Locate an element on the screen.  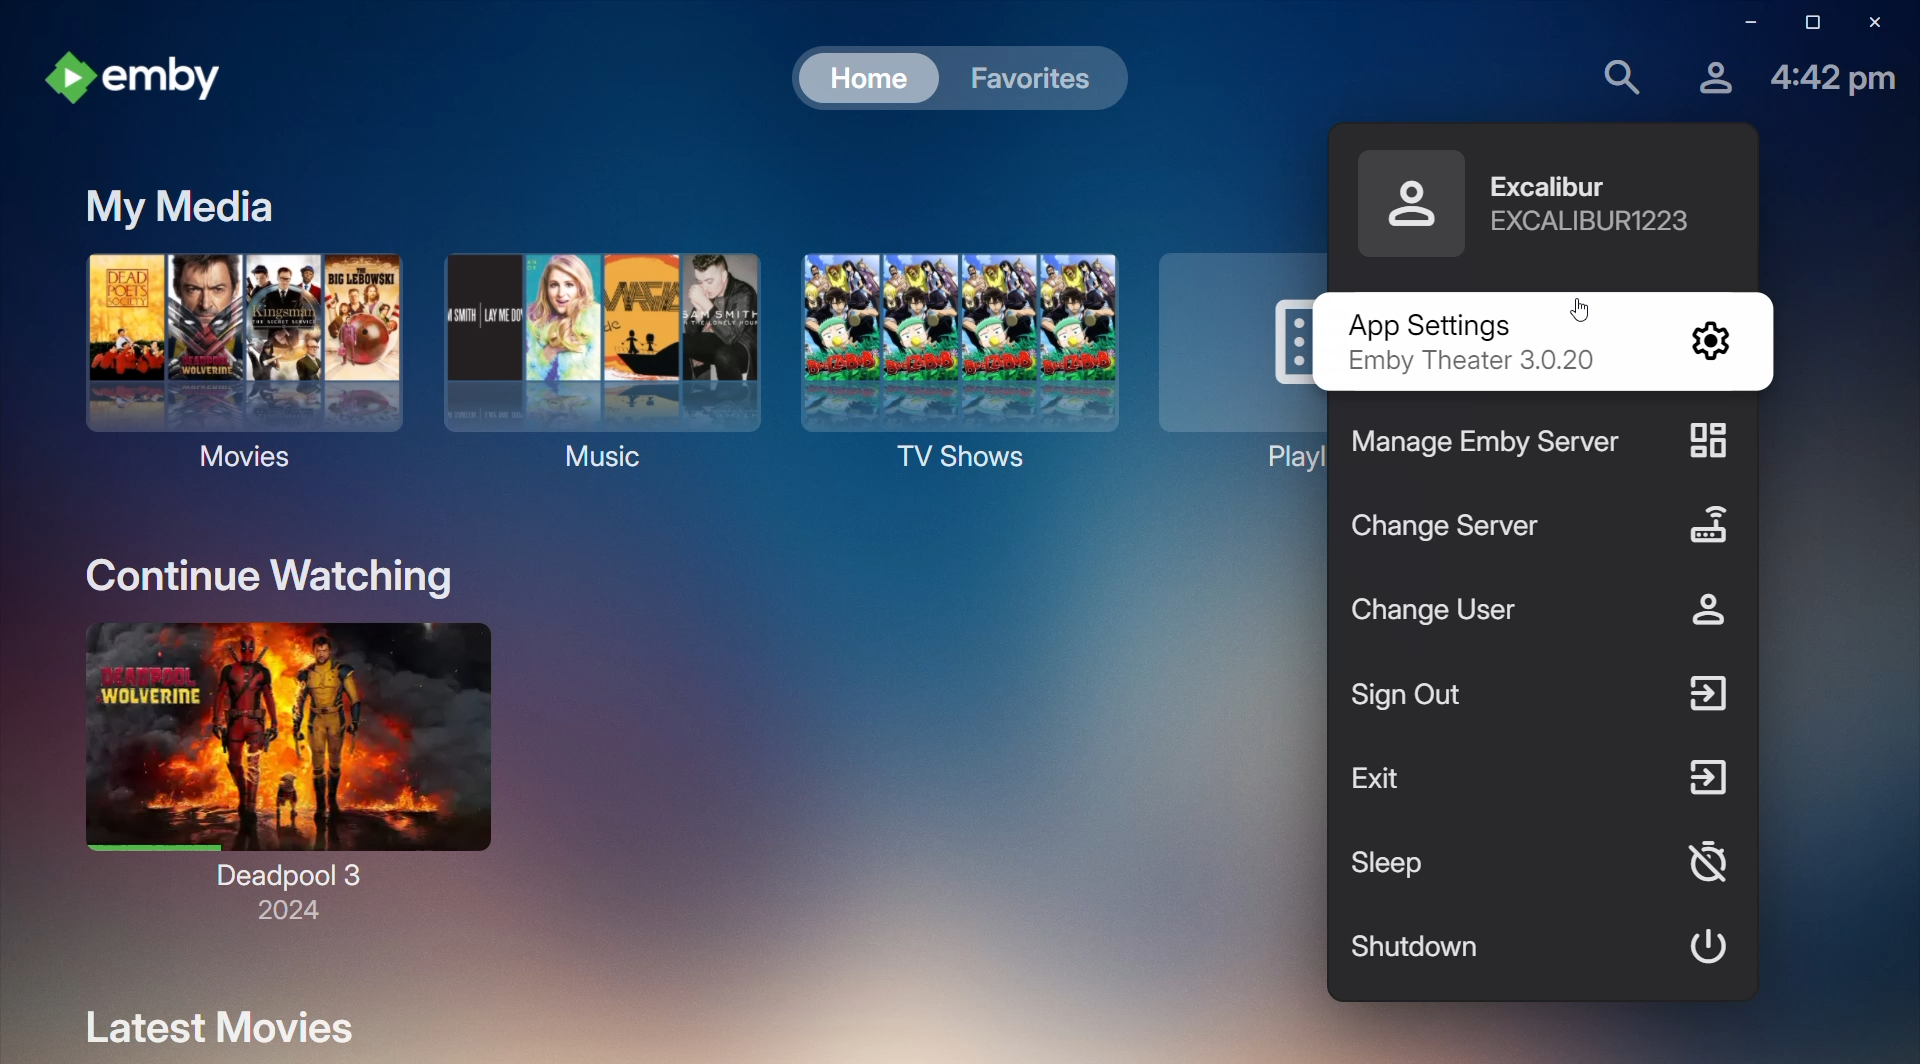
Favorites is located at coordinates (1026, 79).